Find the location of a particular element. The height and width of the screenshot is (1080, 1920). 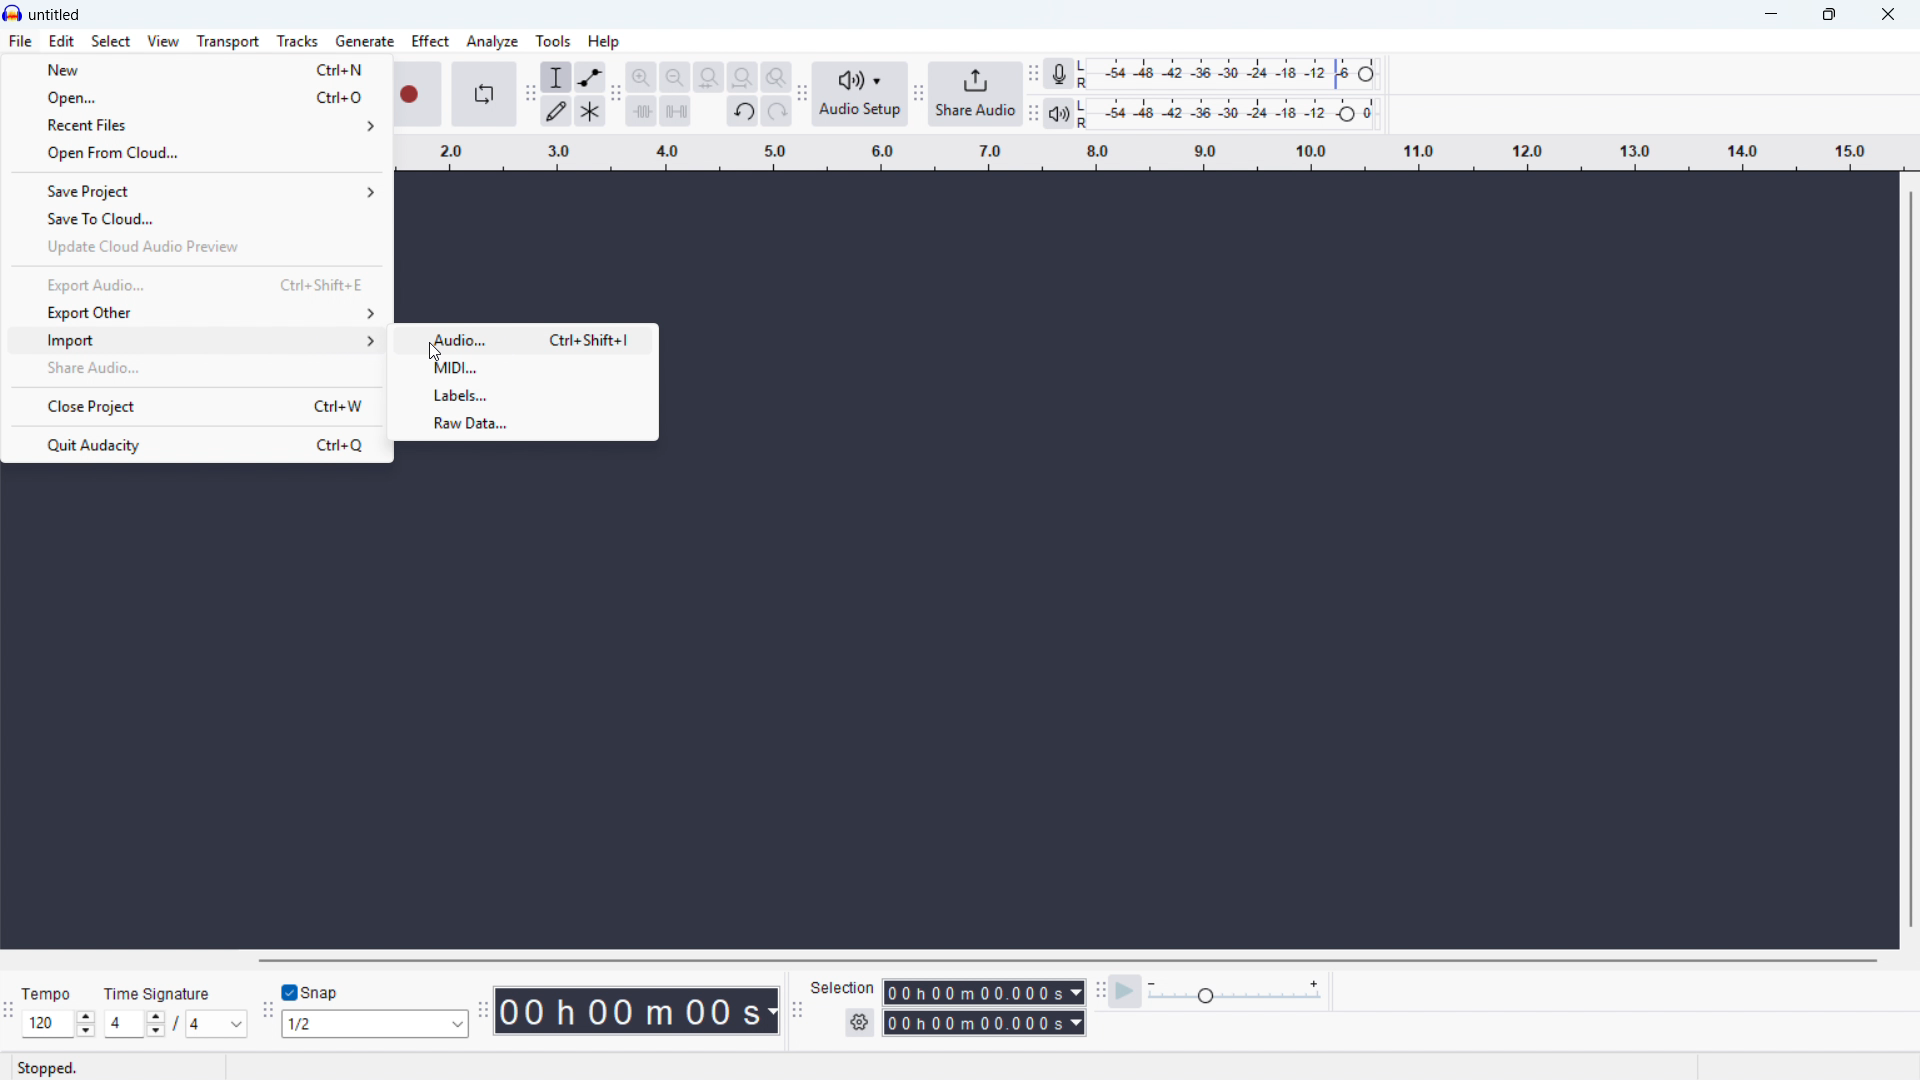

Time signature toolbar  is located at coordinates (11, 1012).